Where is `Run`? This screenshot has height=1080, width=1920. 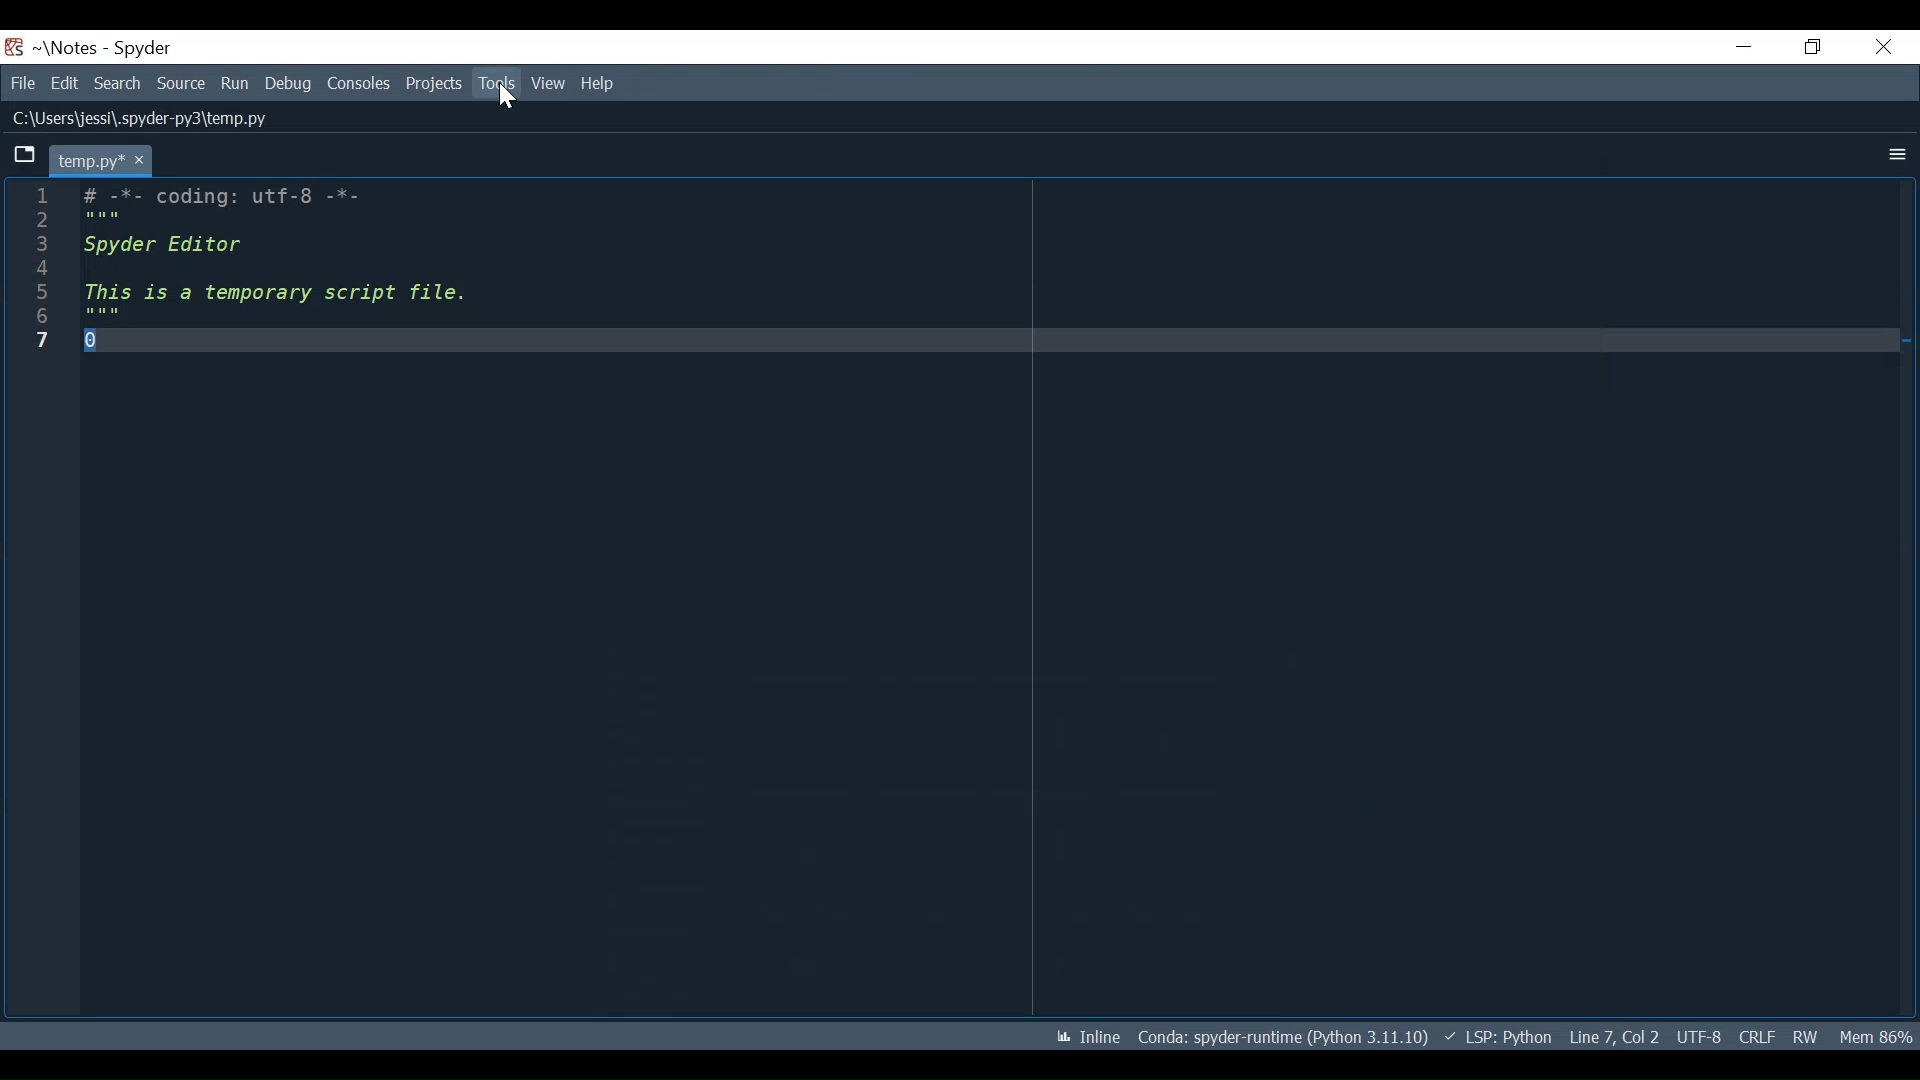
Run is located at coordinates (236, 84).